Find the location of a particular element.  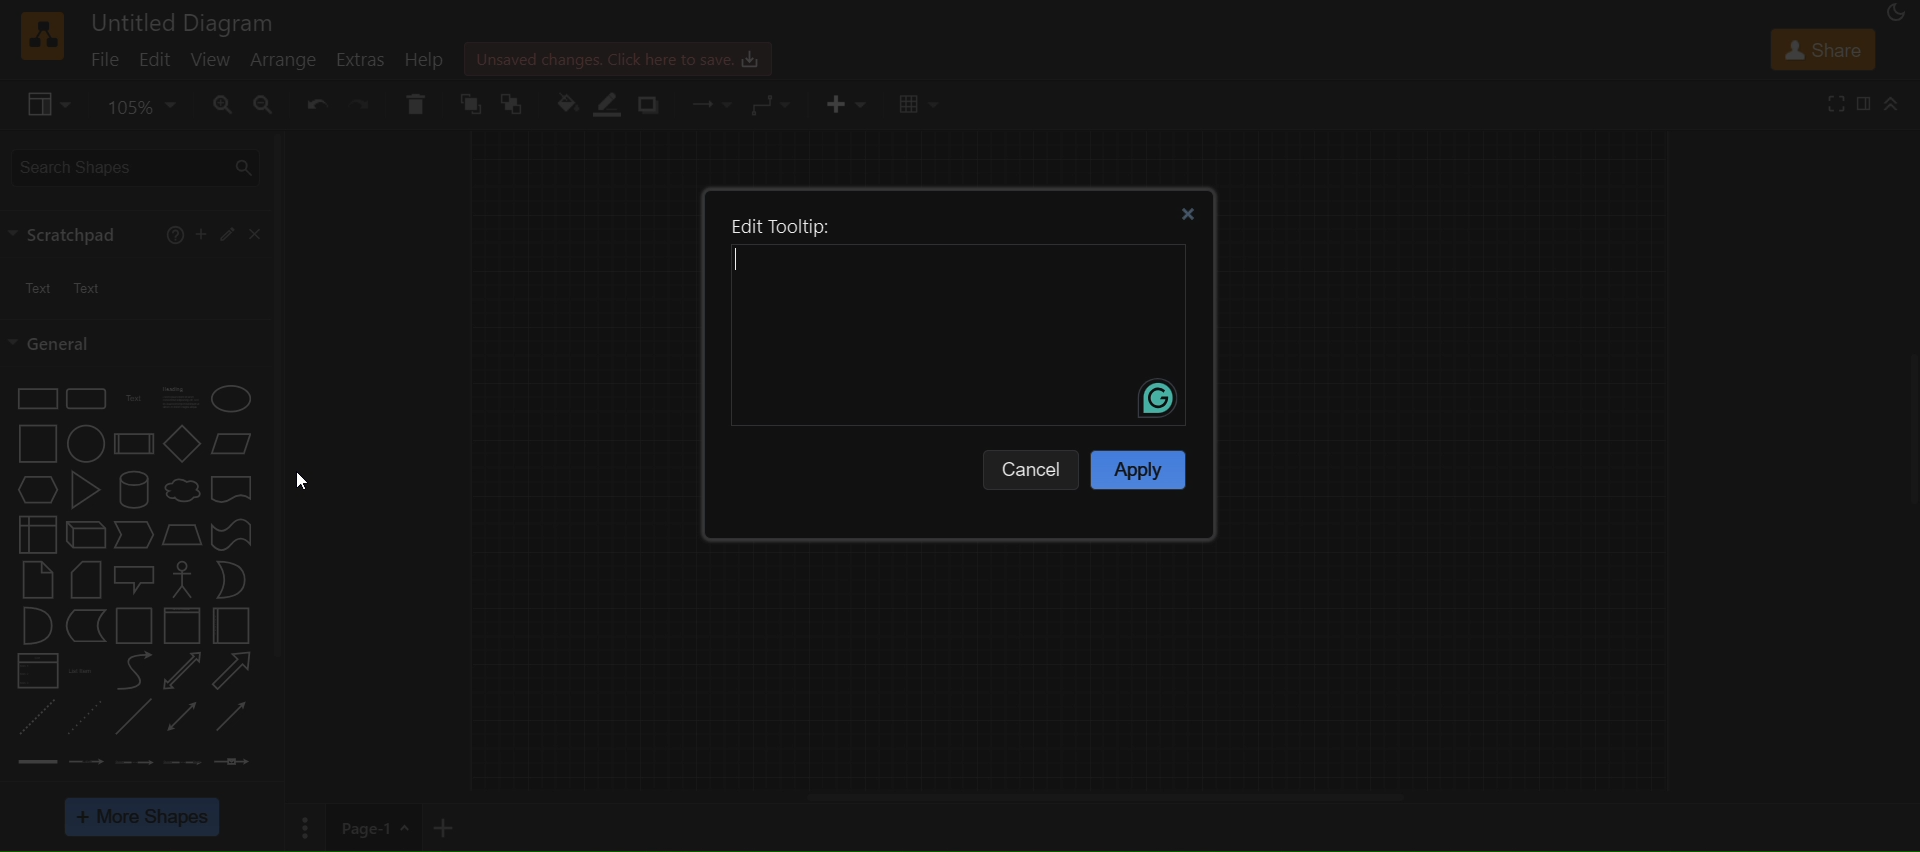

and is located at coordinates (34, 625).